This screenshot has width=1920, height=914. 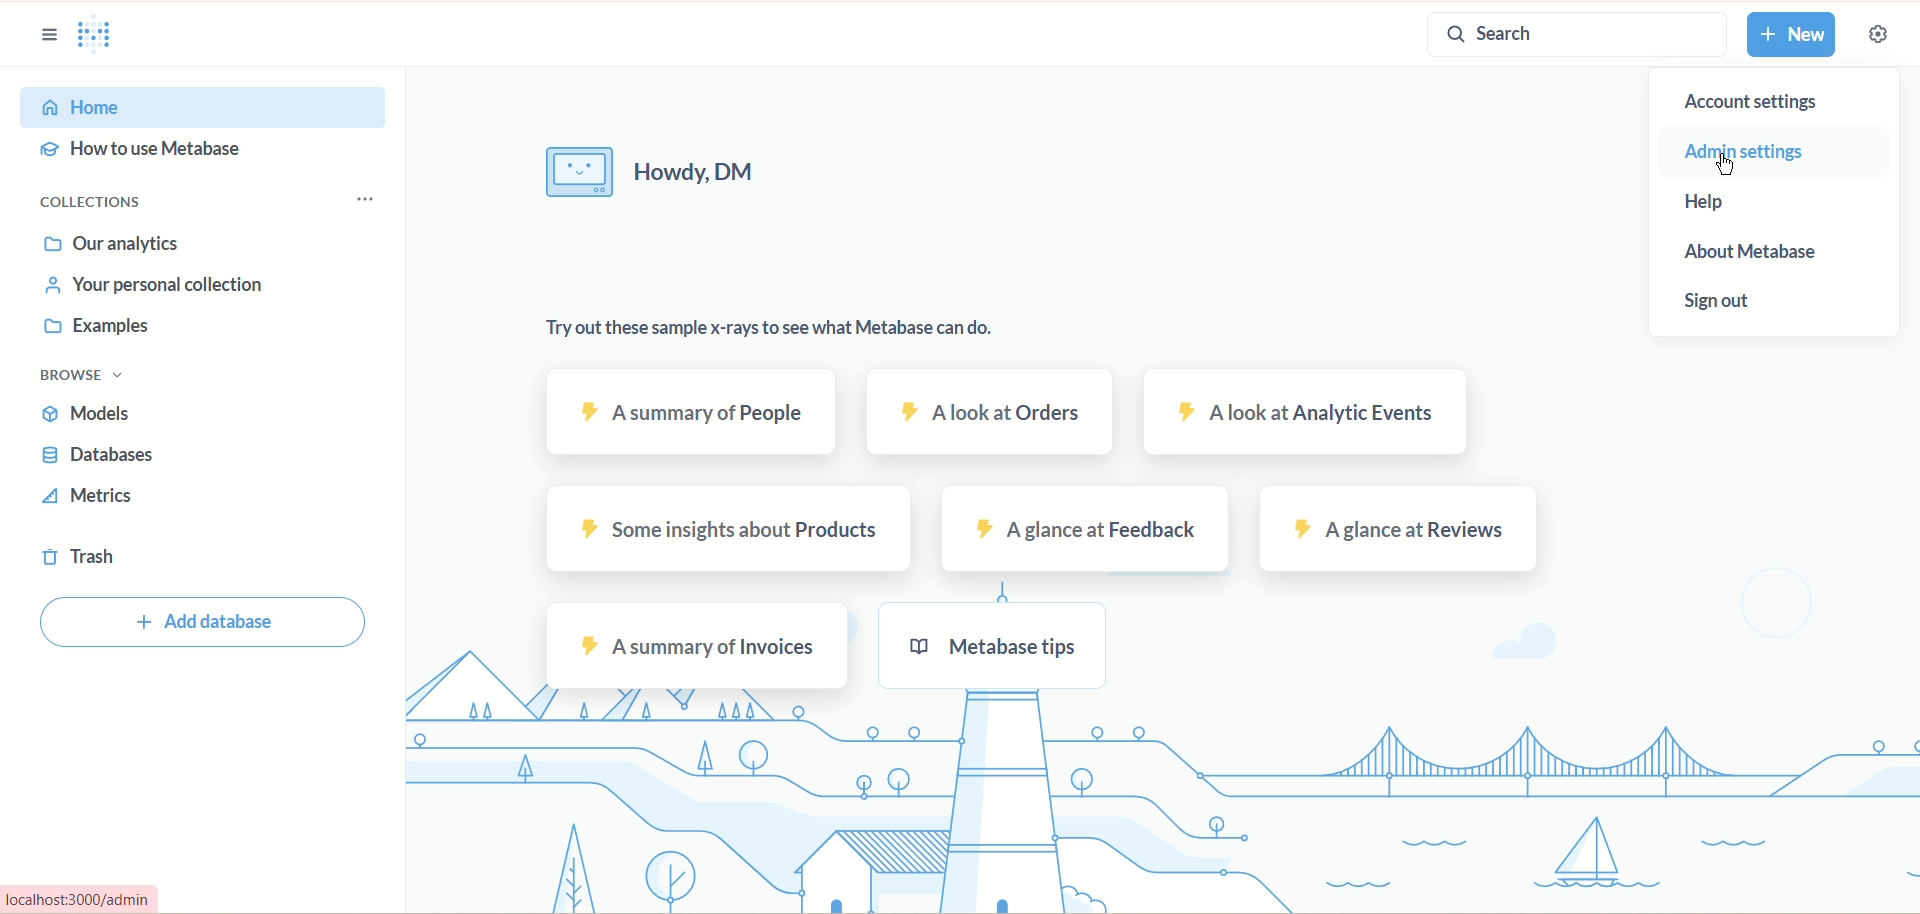 I want to click on trash, so click(x=79, y=556).